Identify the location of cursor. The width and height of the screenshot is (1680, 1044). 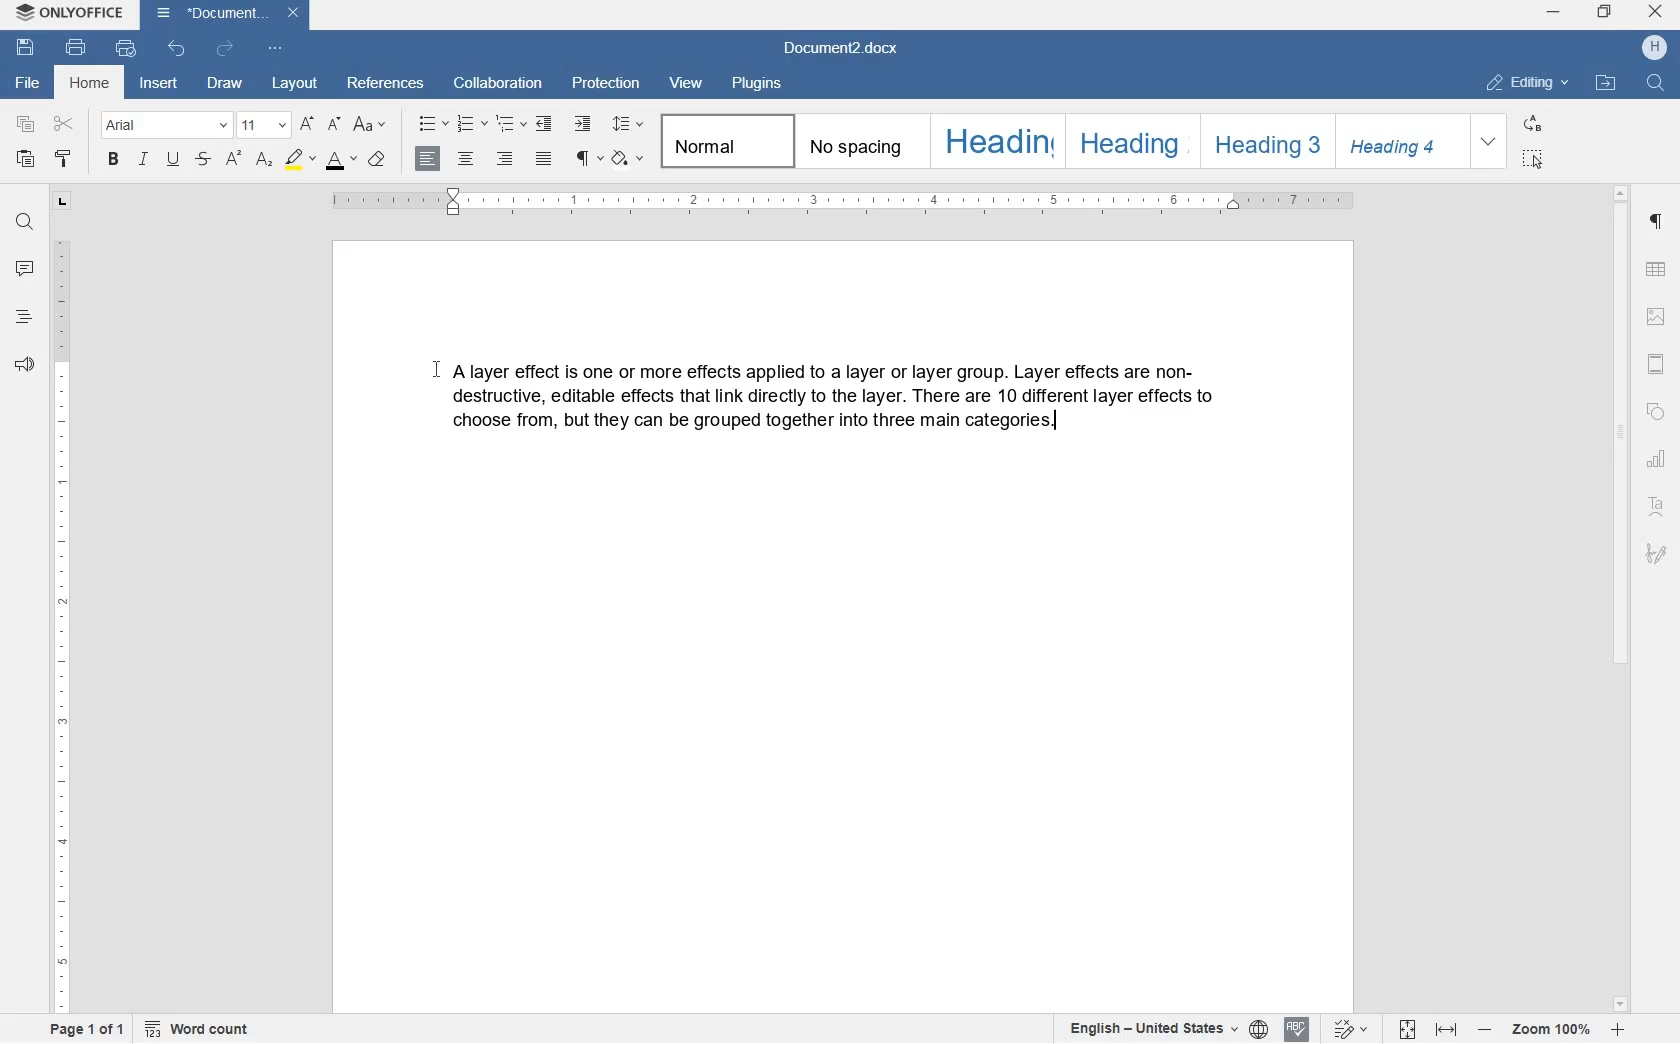
(436, 371).